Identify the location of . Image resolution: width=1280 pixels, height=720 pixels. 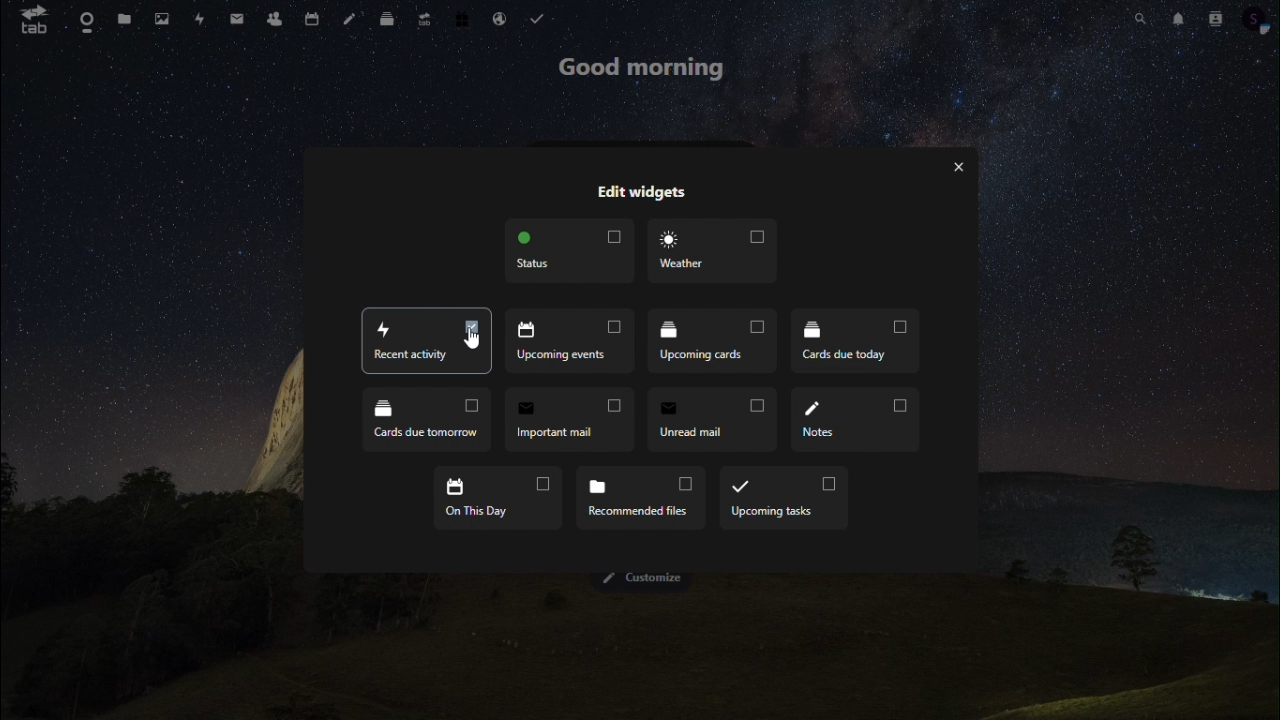
(643, 192).